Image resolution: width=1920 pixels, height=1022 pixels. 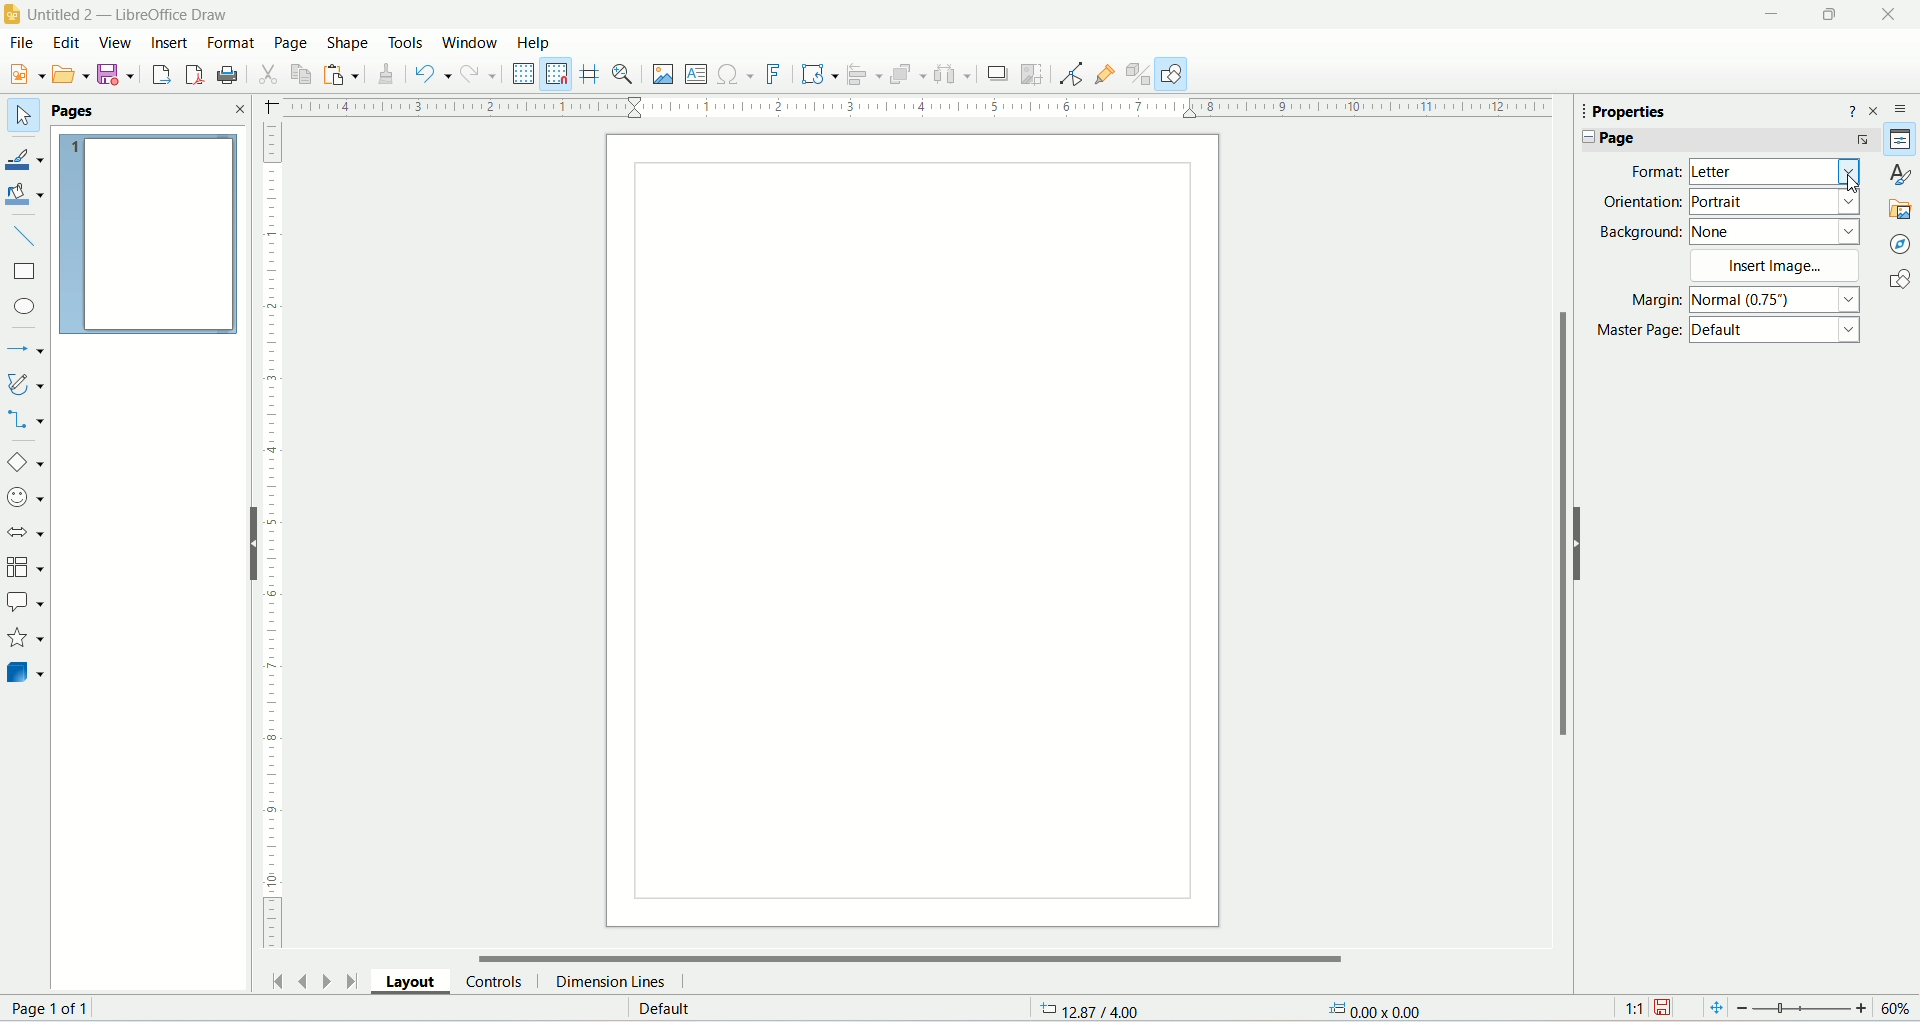 What do you see at coordinates (1714, 1008) in the screenshot?
I see `fit page to current window` at bounding box center [1714, 1008].